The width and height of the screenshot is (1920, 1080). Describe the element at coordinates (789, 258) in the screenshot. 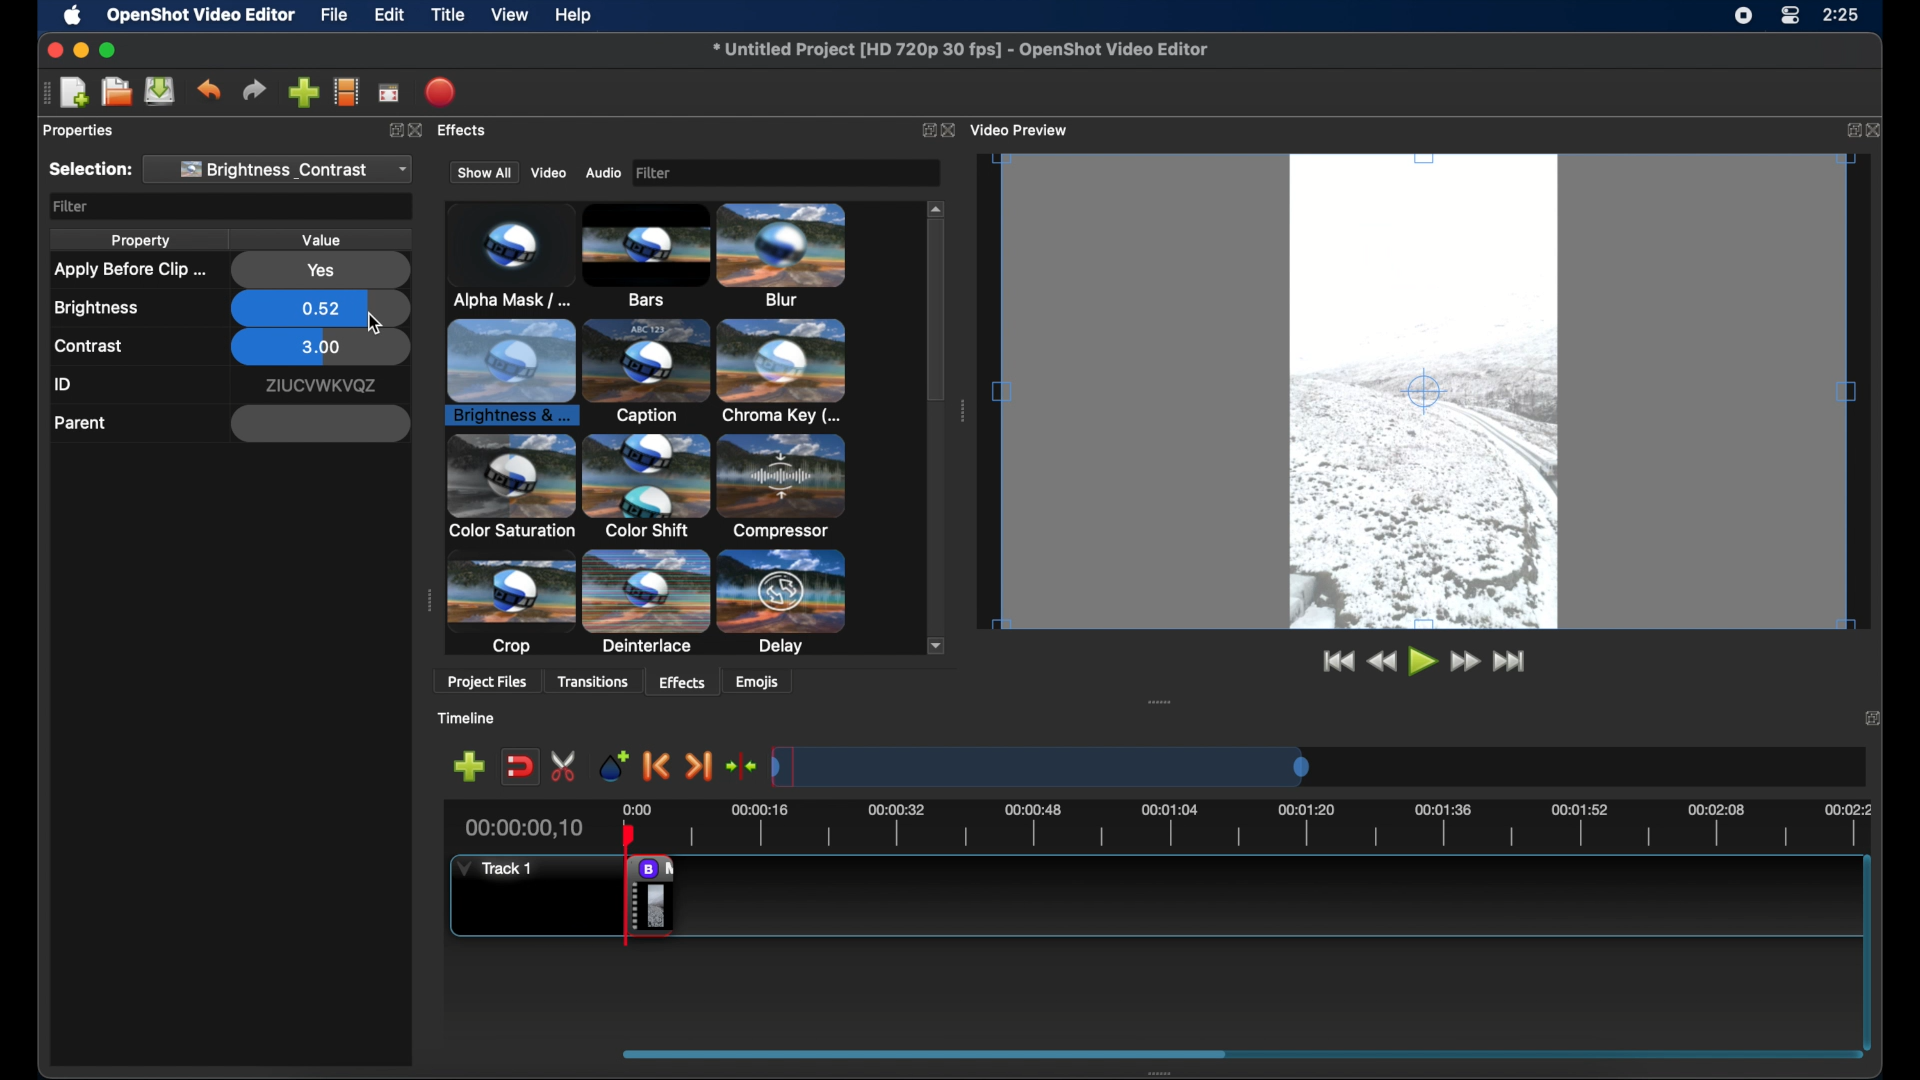

I see `brightness and contrast highlighted` at that location.